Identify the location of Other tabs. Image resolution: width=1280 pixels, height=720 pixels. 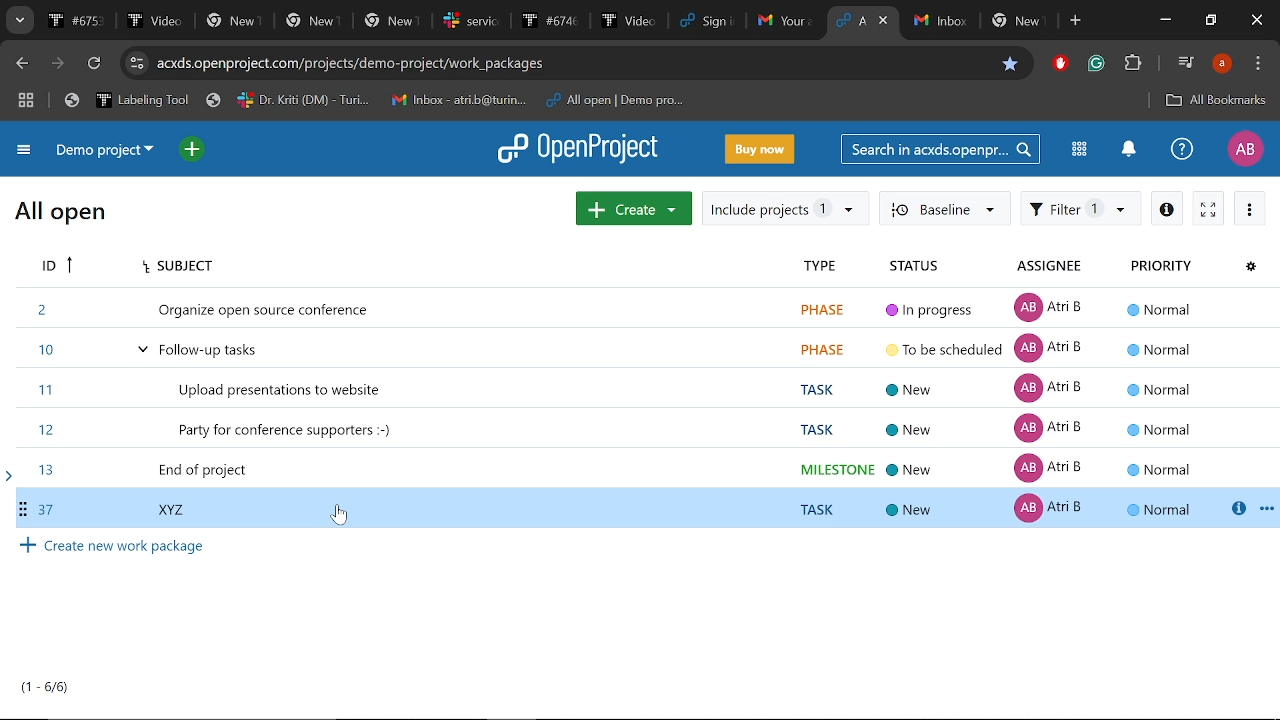
(981, 22).